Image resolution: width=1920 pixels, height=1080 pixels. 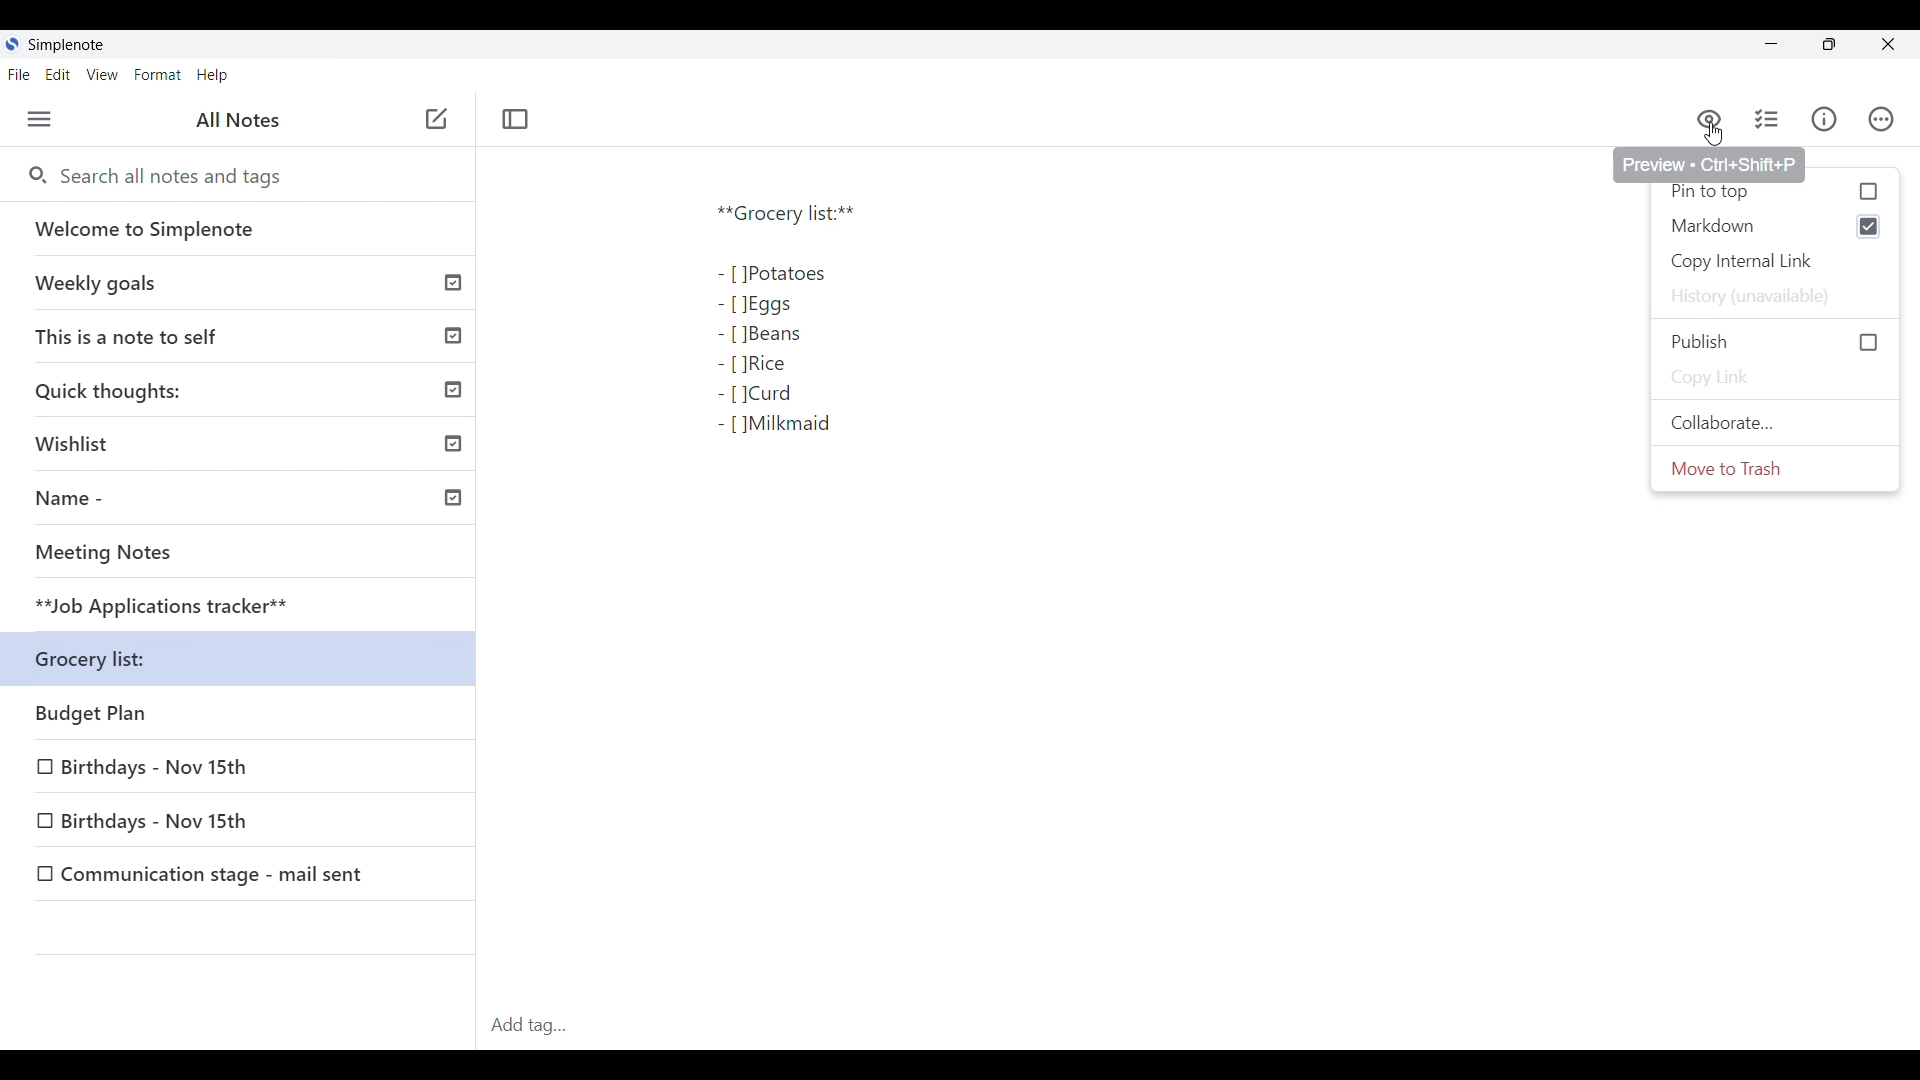 What do you see at coordinates (1766, 44) in the screenshot?
I see `Minimize` at bounding box center [1766, 44].